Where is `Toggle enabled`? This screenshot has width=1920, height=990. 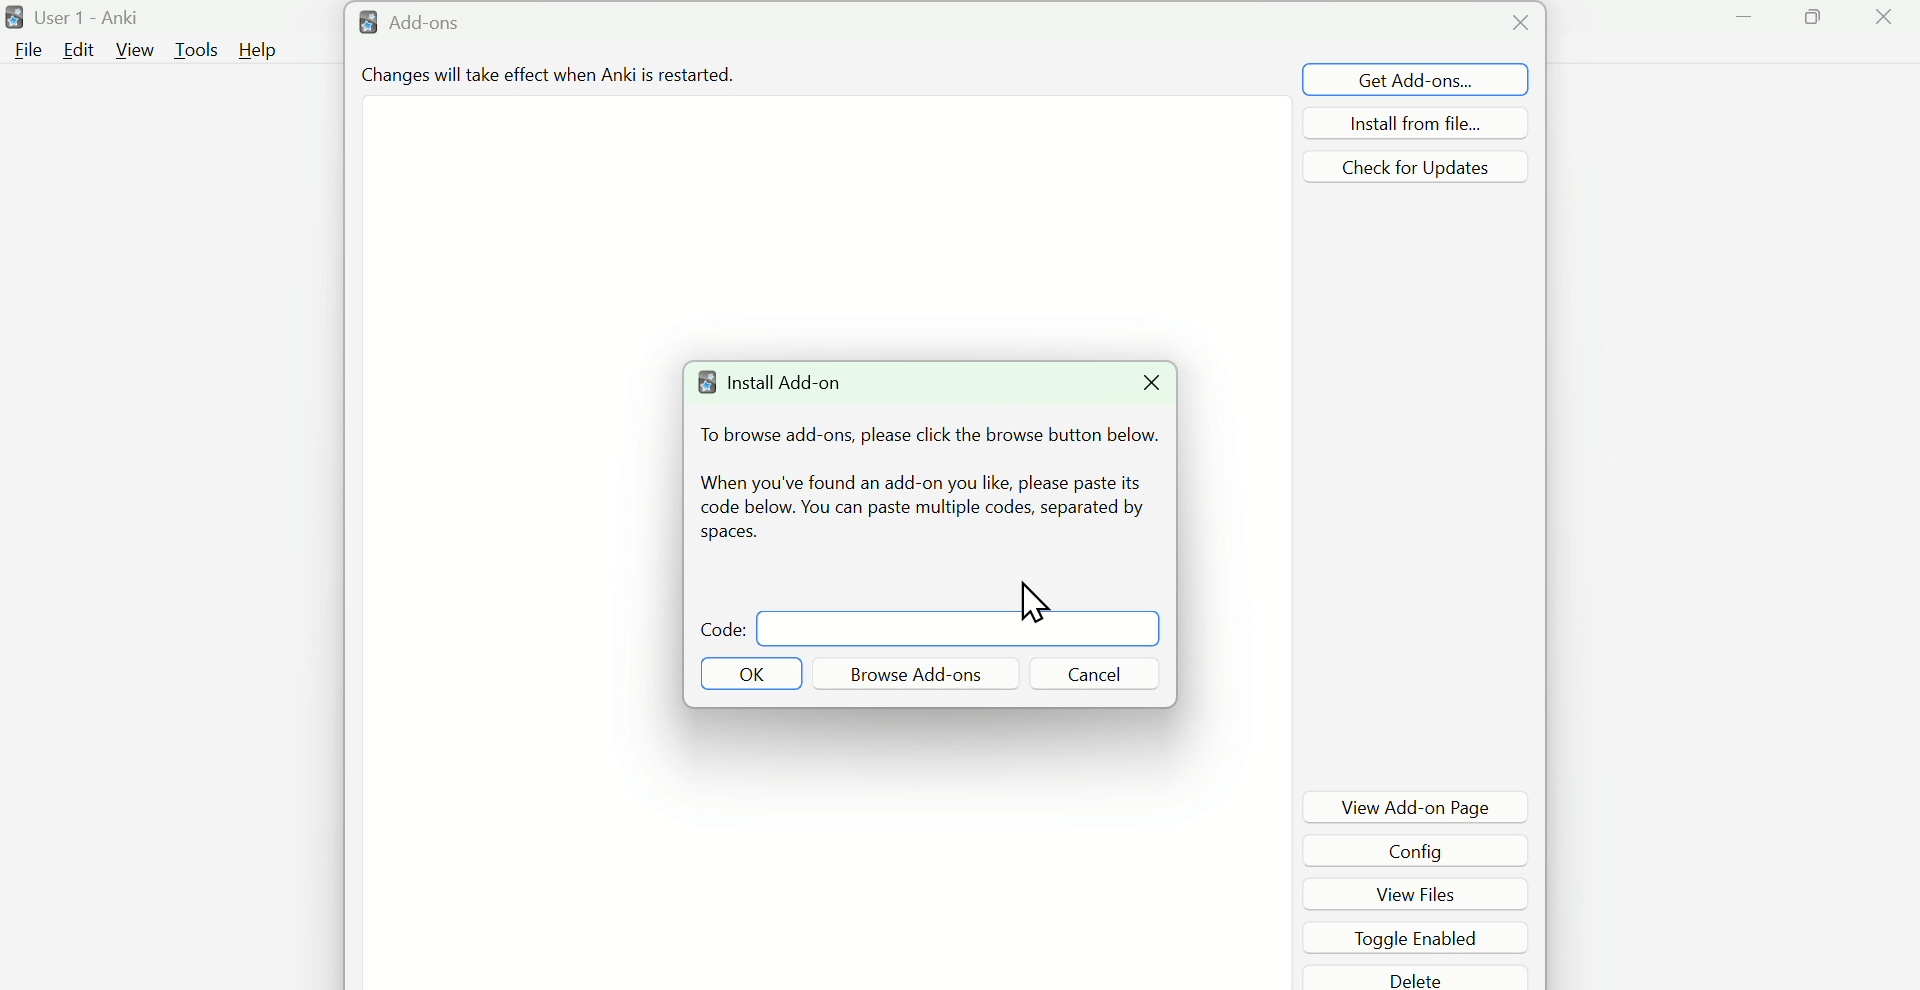
Toggle enabled is located at coordinates (1420, 935).